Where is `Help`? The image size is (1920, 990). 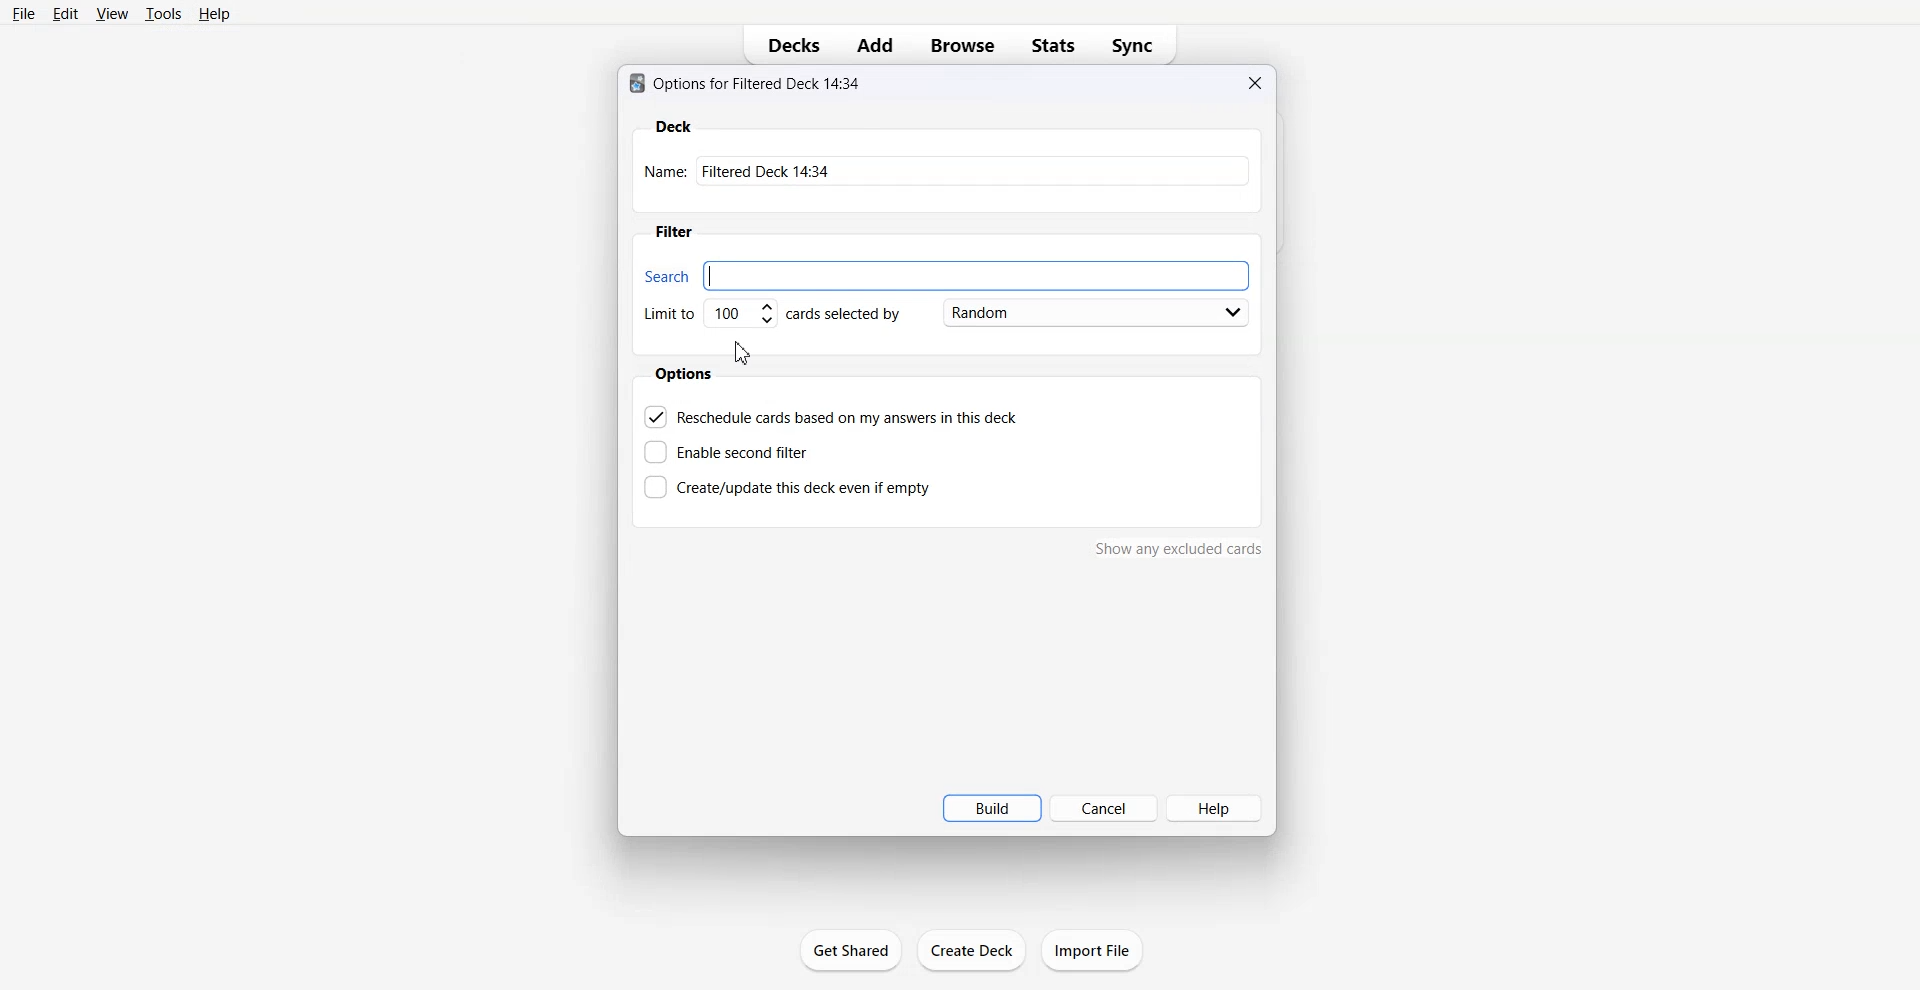 Help is located at coordinates (213, 13).